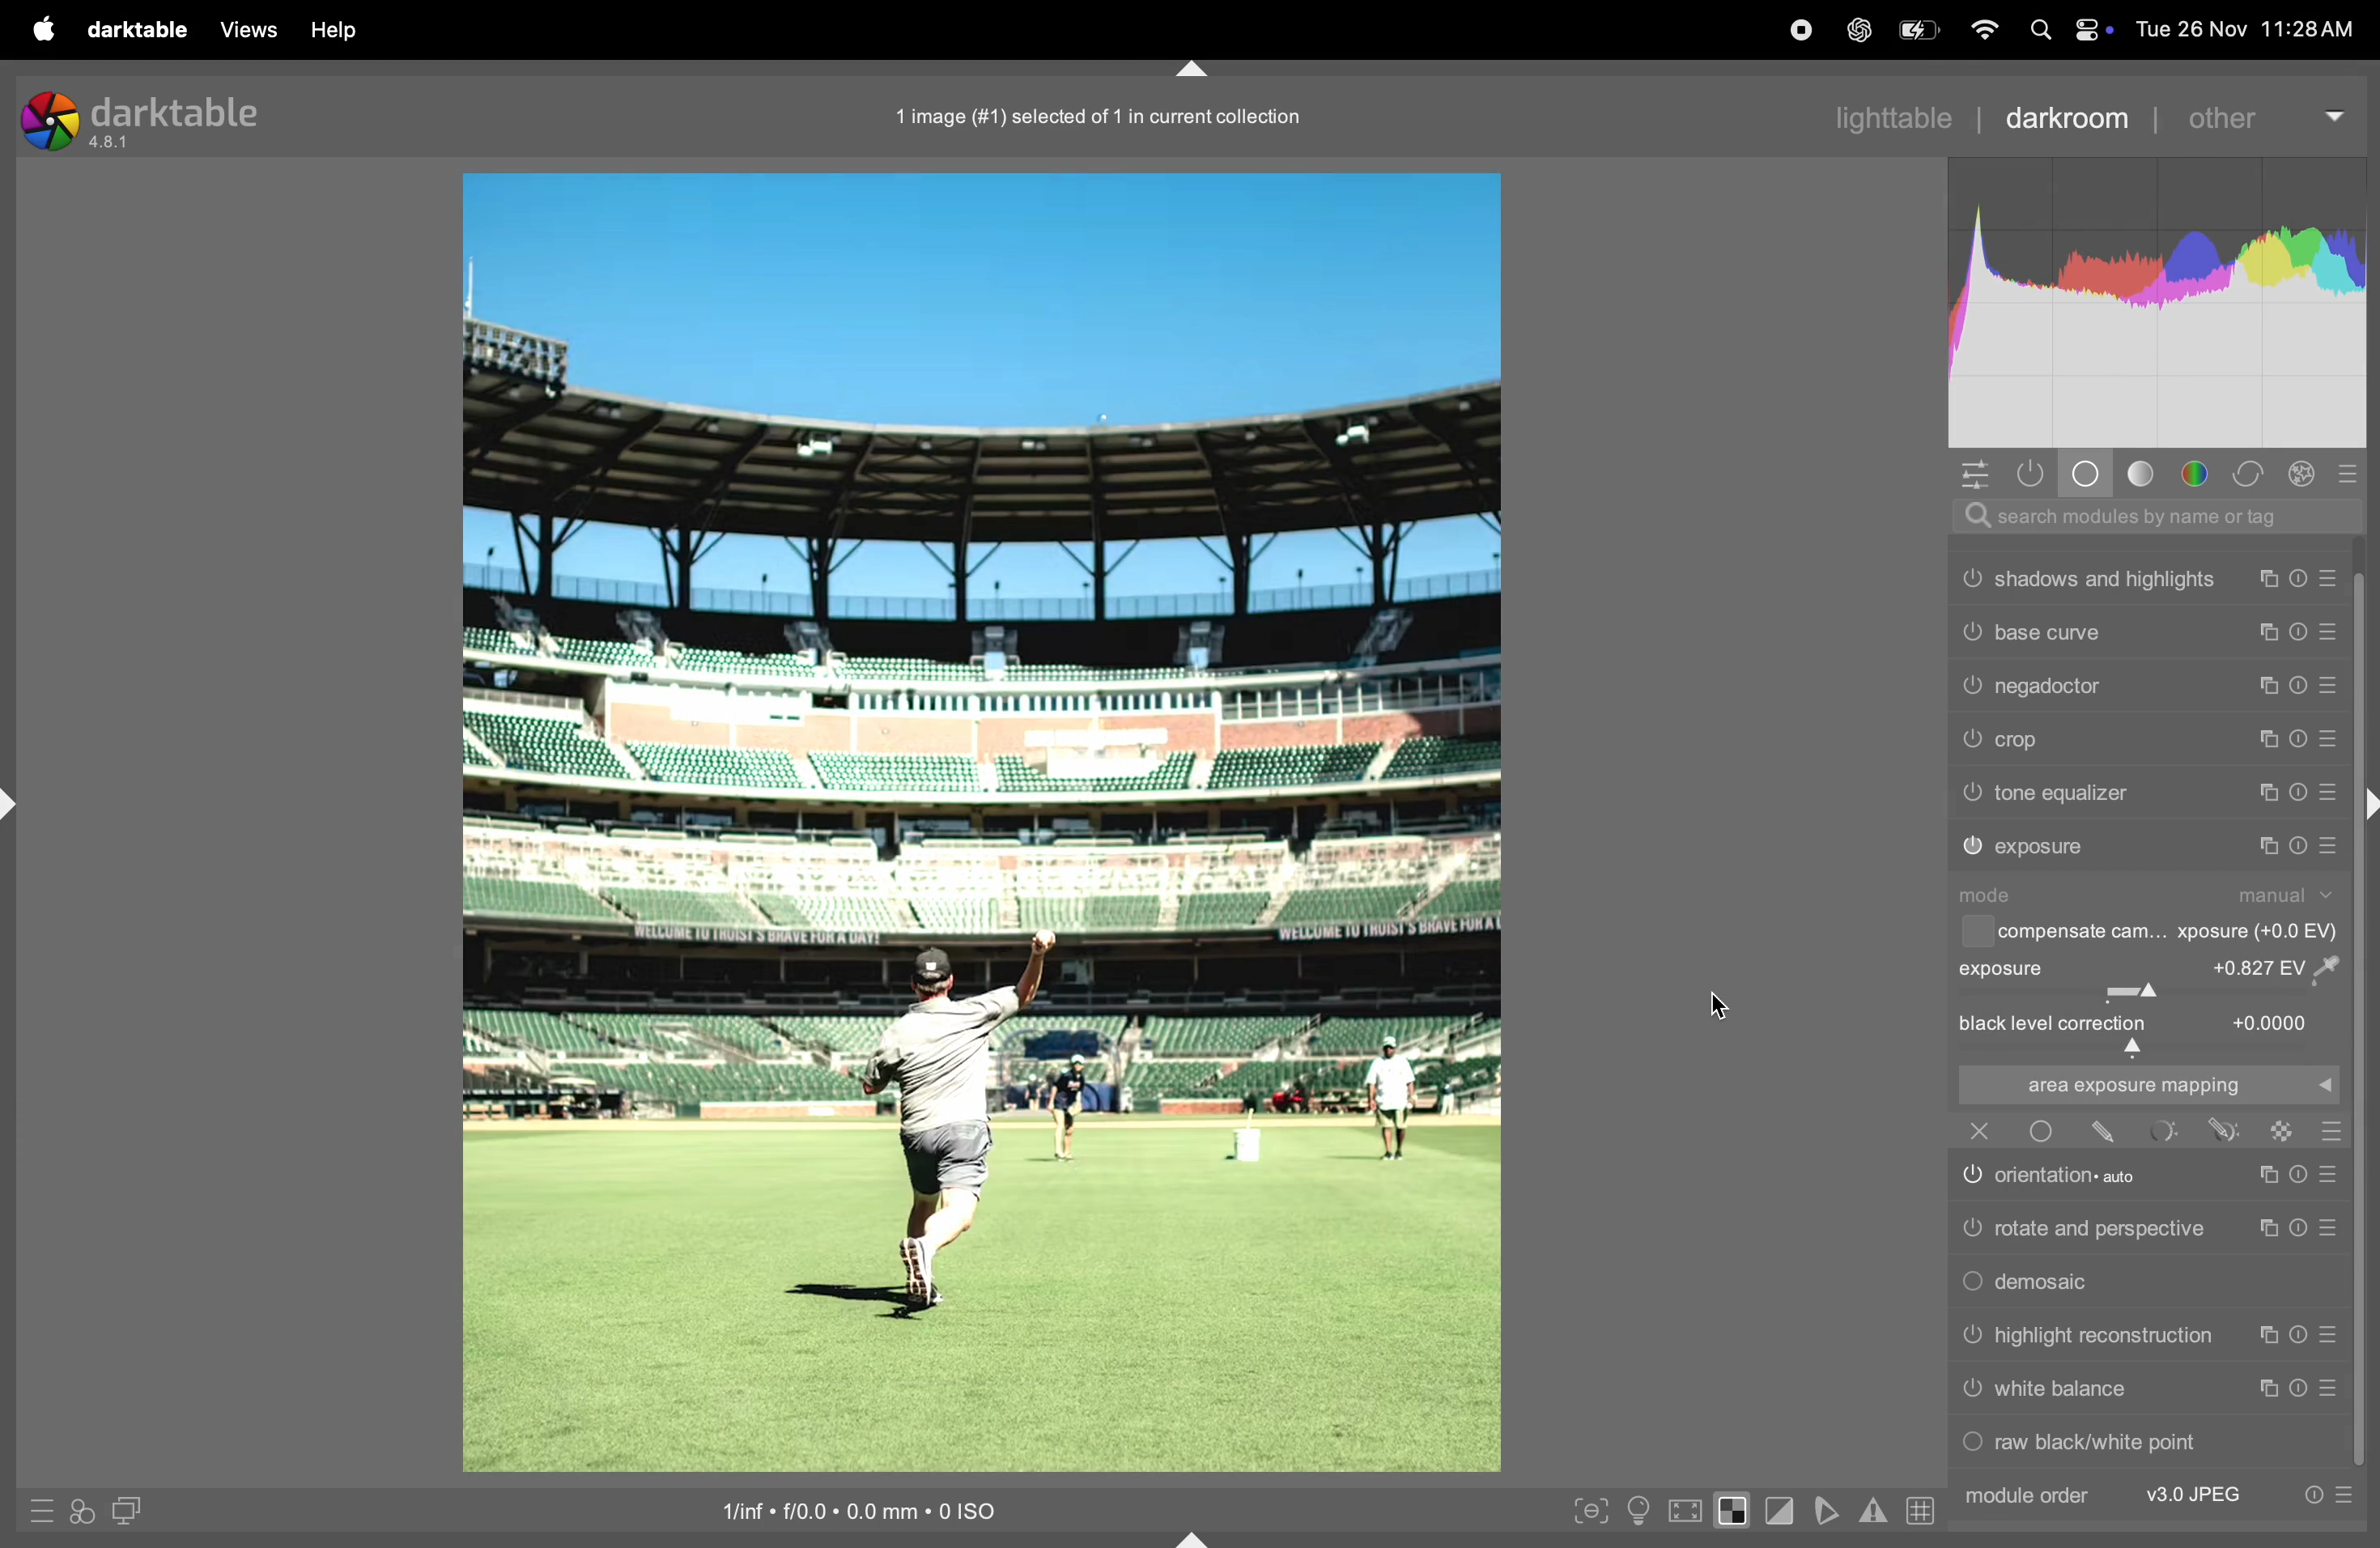  What do you see at coordinates (2044, 847) in the screenshot?
I see `exposure` at bounding box center [2044, 847].